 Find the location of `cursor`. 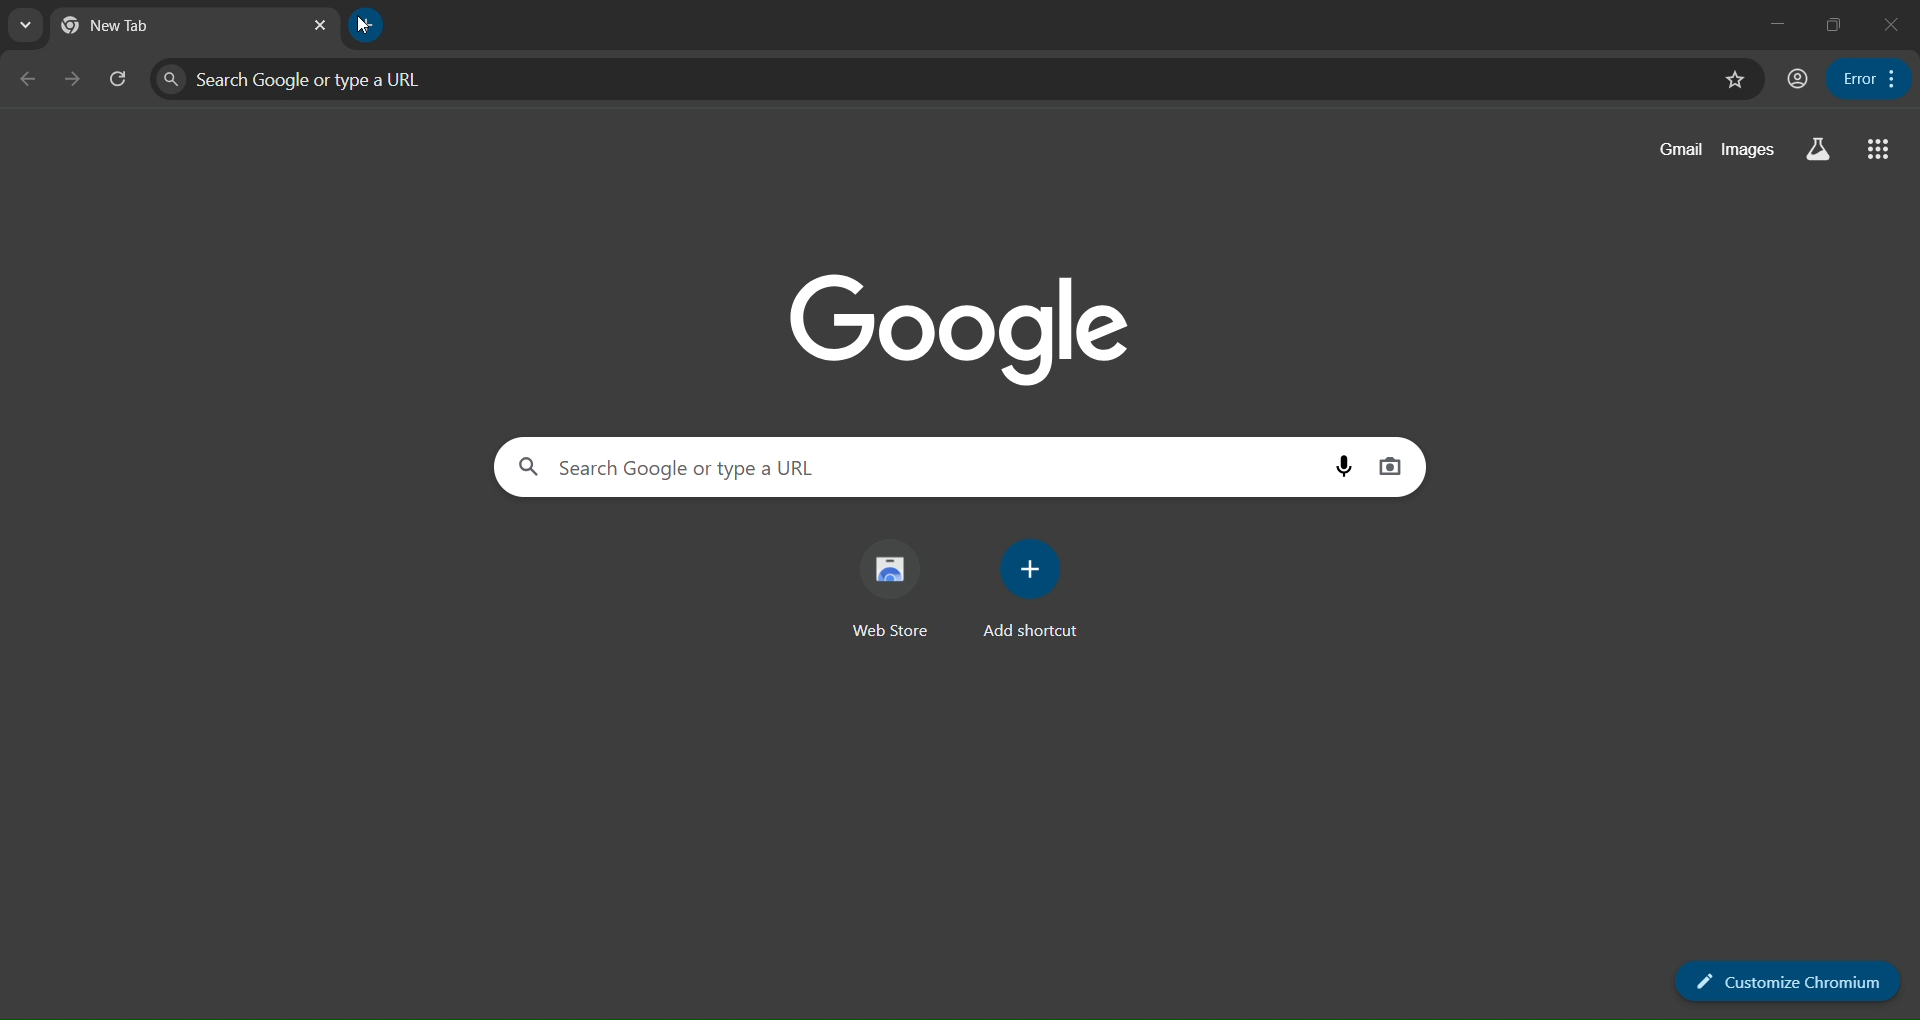

cursor is located at coordinates (358, 29).